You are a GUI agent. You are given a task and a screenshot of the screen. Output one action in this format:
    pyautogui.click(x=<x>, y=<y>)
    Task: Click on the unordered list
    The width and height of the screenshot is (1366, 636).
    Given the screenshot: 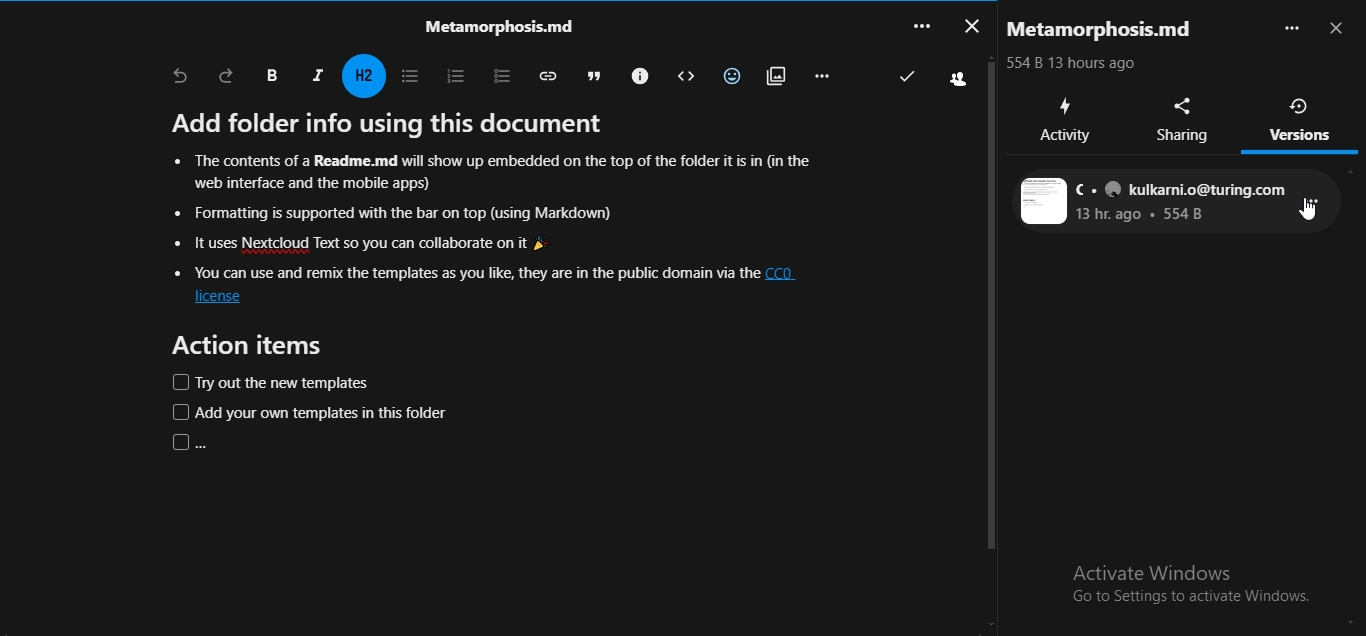 What is the action you would take?
    pyautogui.click(x=408, y=76)
    